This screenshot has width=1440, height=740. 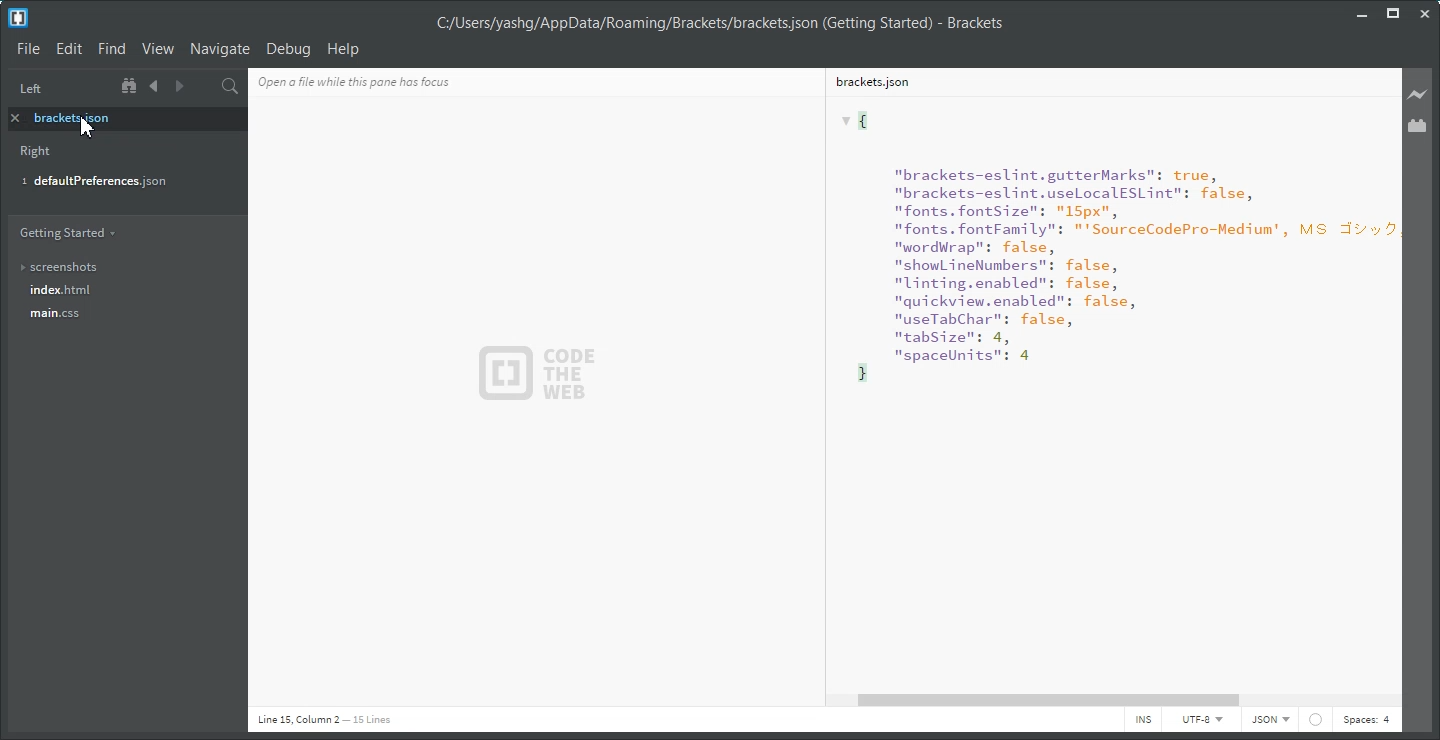 I want to click on View, so click(x=157, y=49).